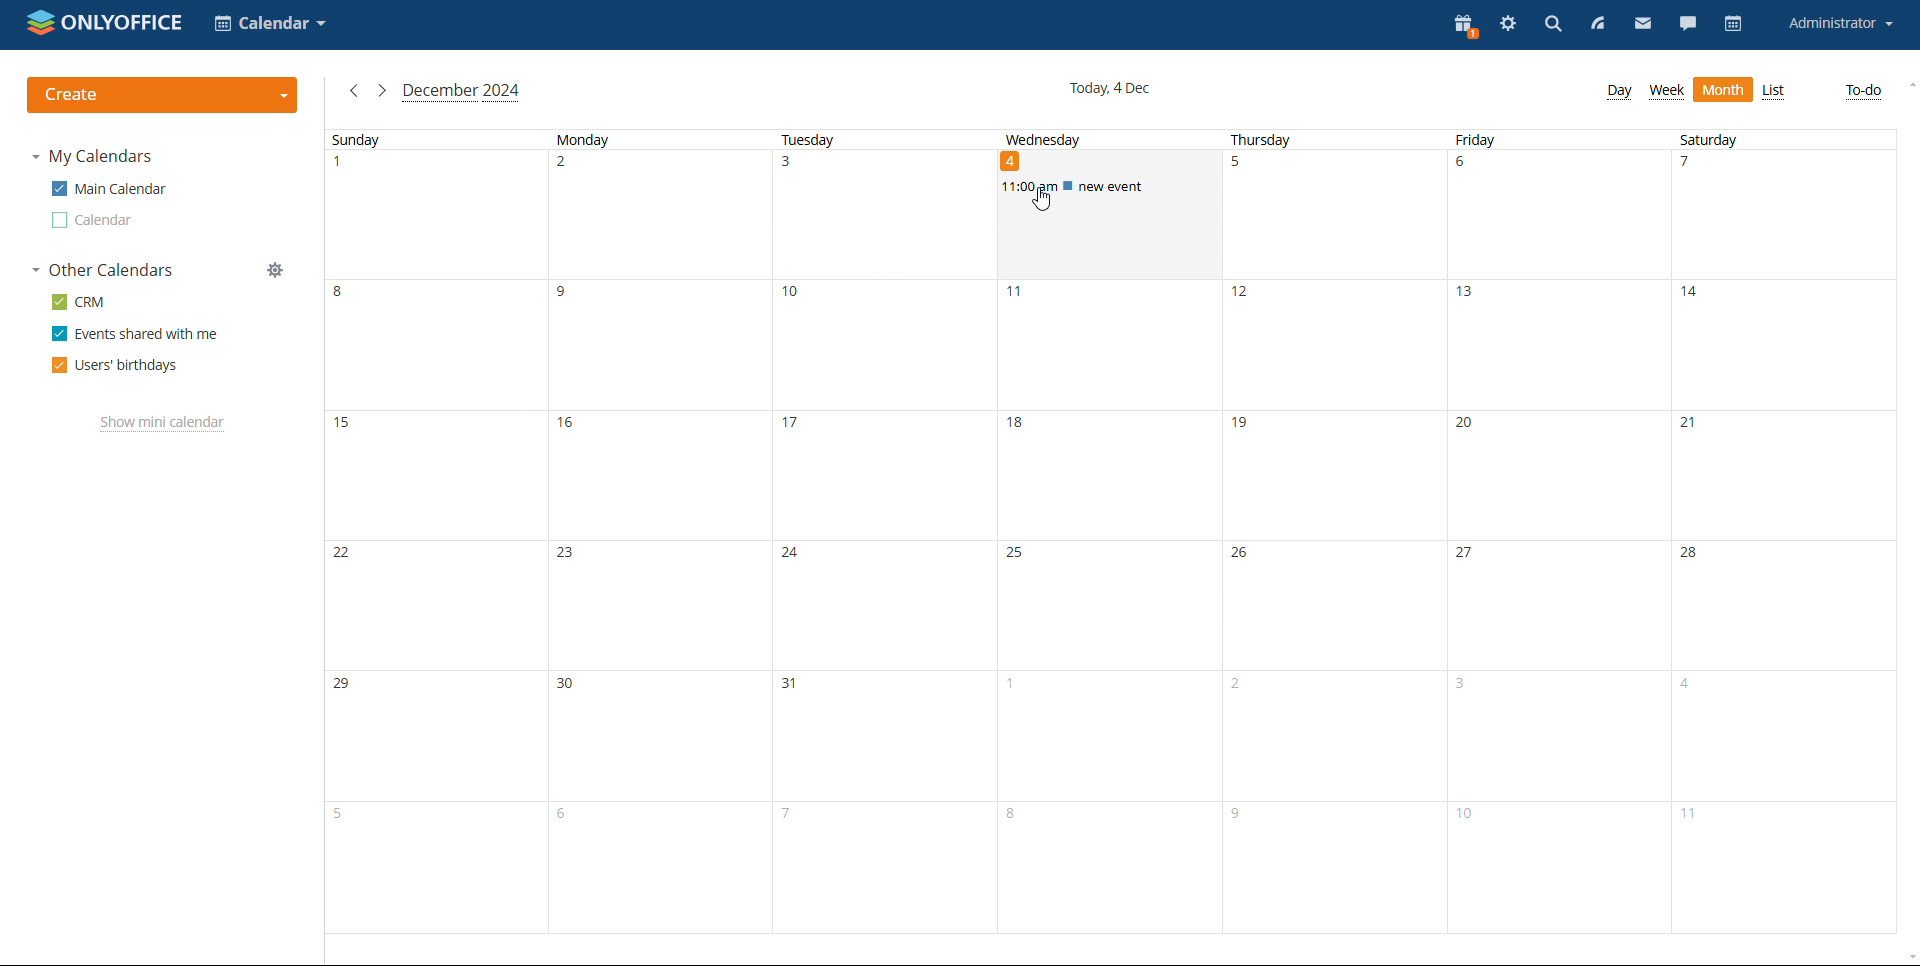 The image size is (1920, 966). I want to click on create, so click(163, 95).